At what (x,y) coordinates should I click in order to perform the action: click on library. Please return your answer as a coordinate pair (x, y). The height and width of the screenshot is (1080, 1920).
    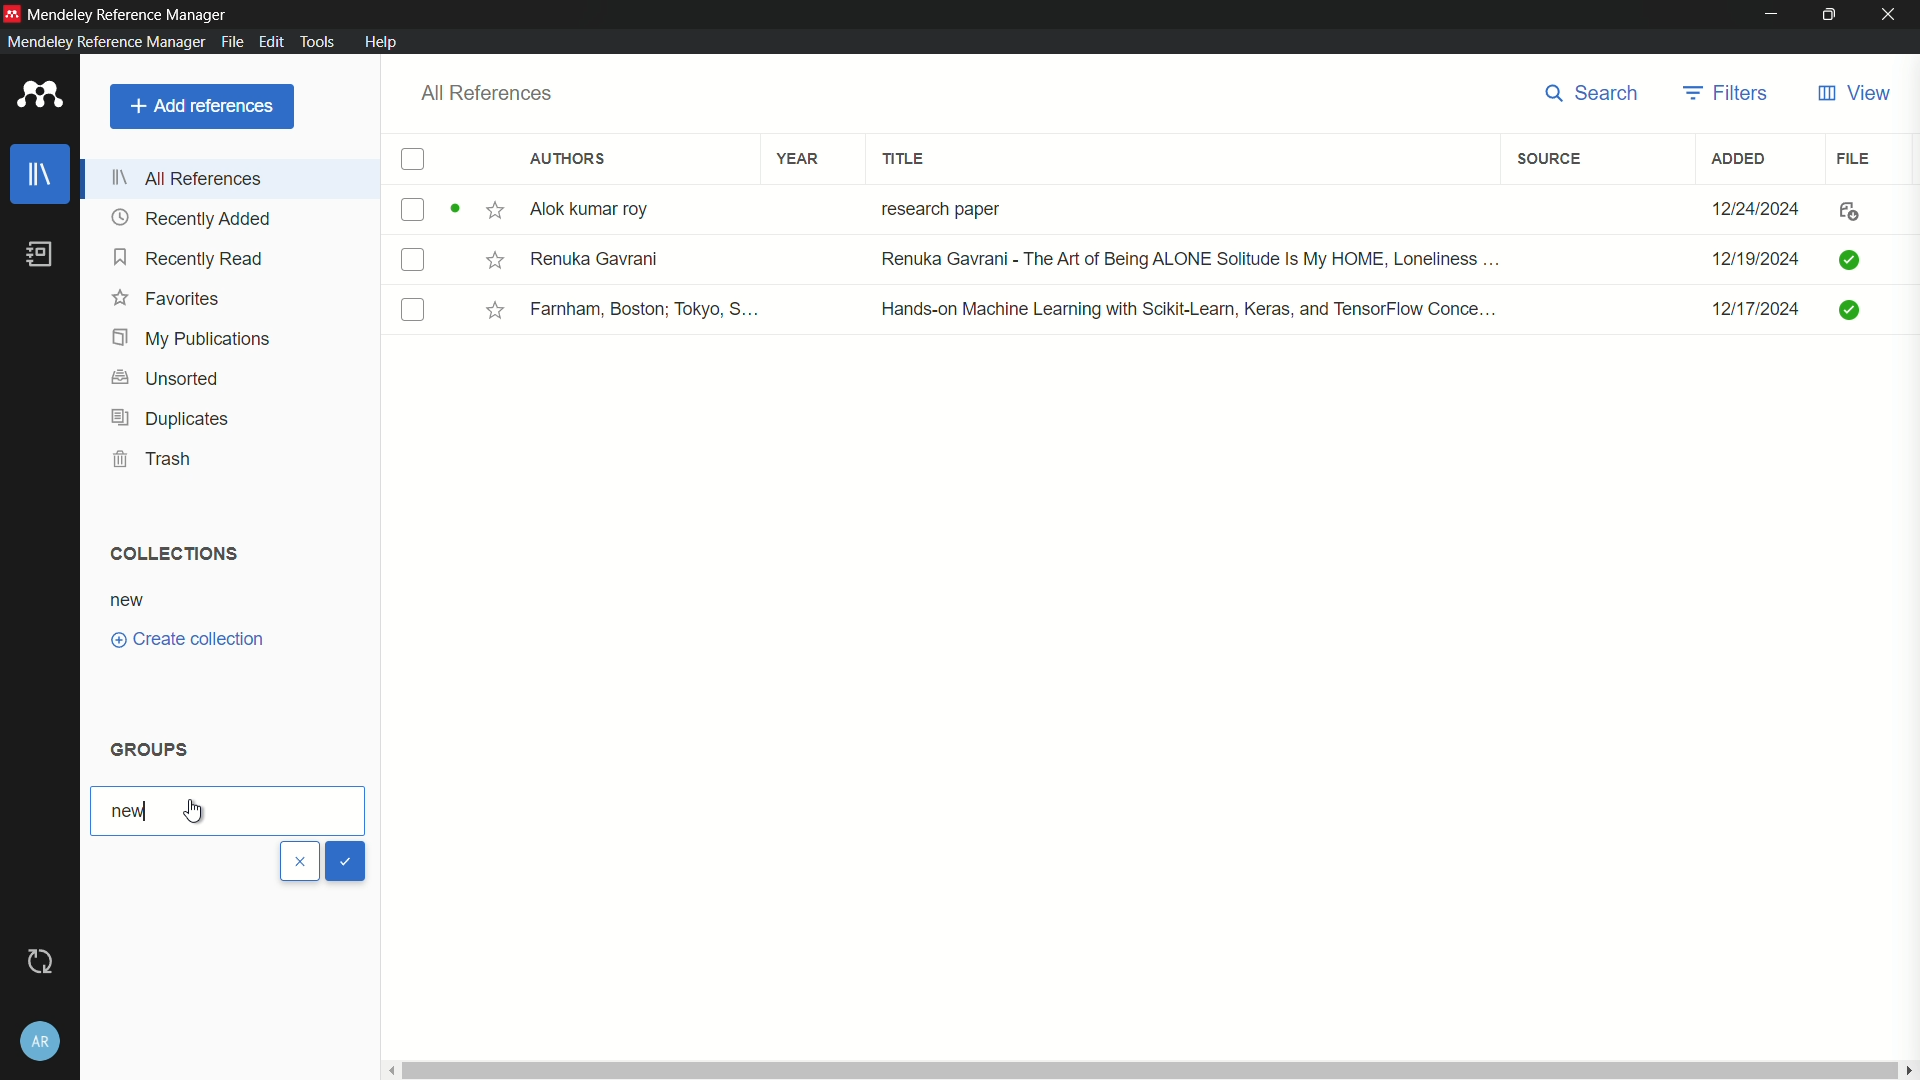
    Looking at the image, I should click on (43, 175).